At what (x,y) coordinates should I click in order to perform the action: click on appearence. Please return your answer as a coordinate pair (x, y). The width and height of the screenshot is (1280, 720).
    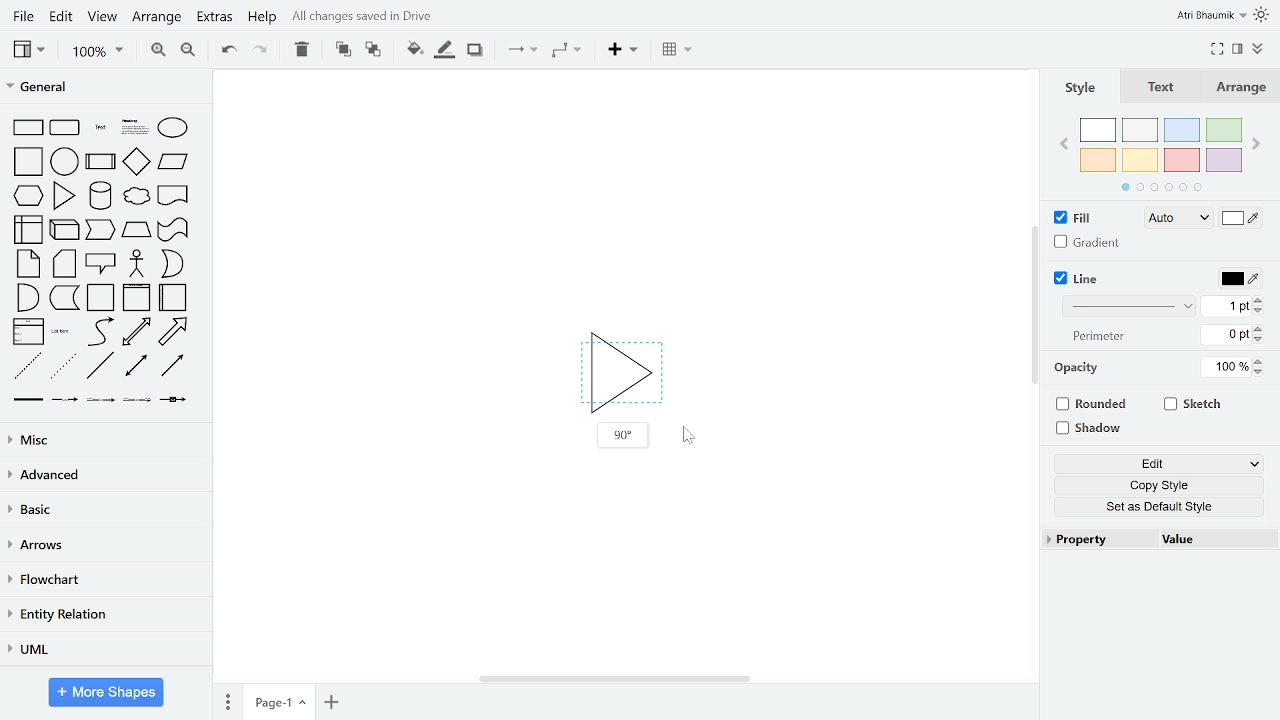
    Looking at the image, I should click on (1263, 15).